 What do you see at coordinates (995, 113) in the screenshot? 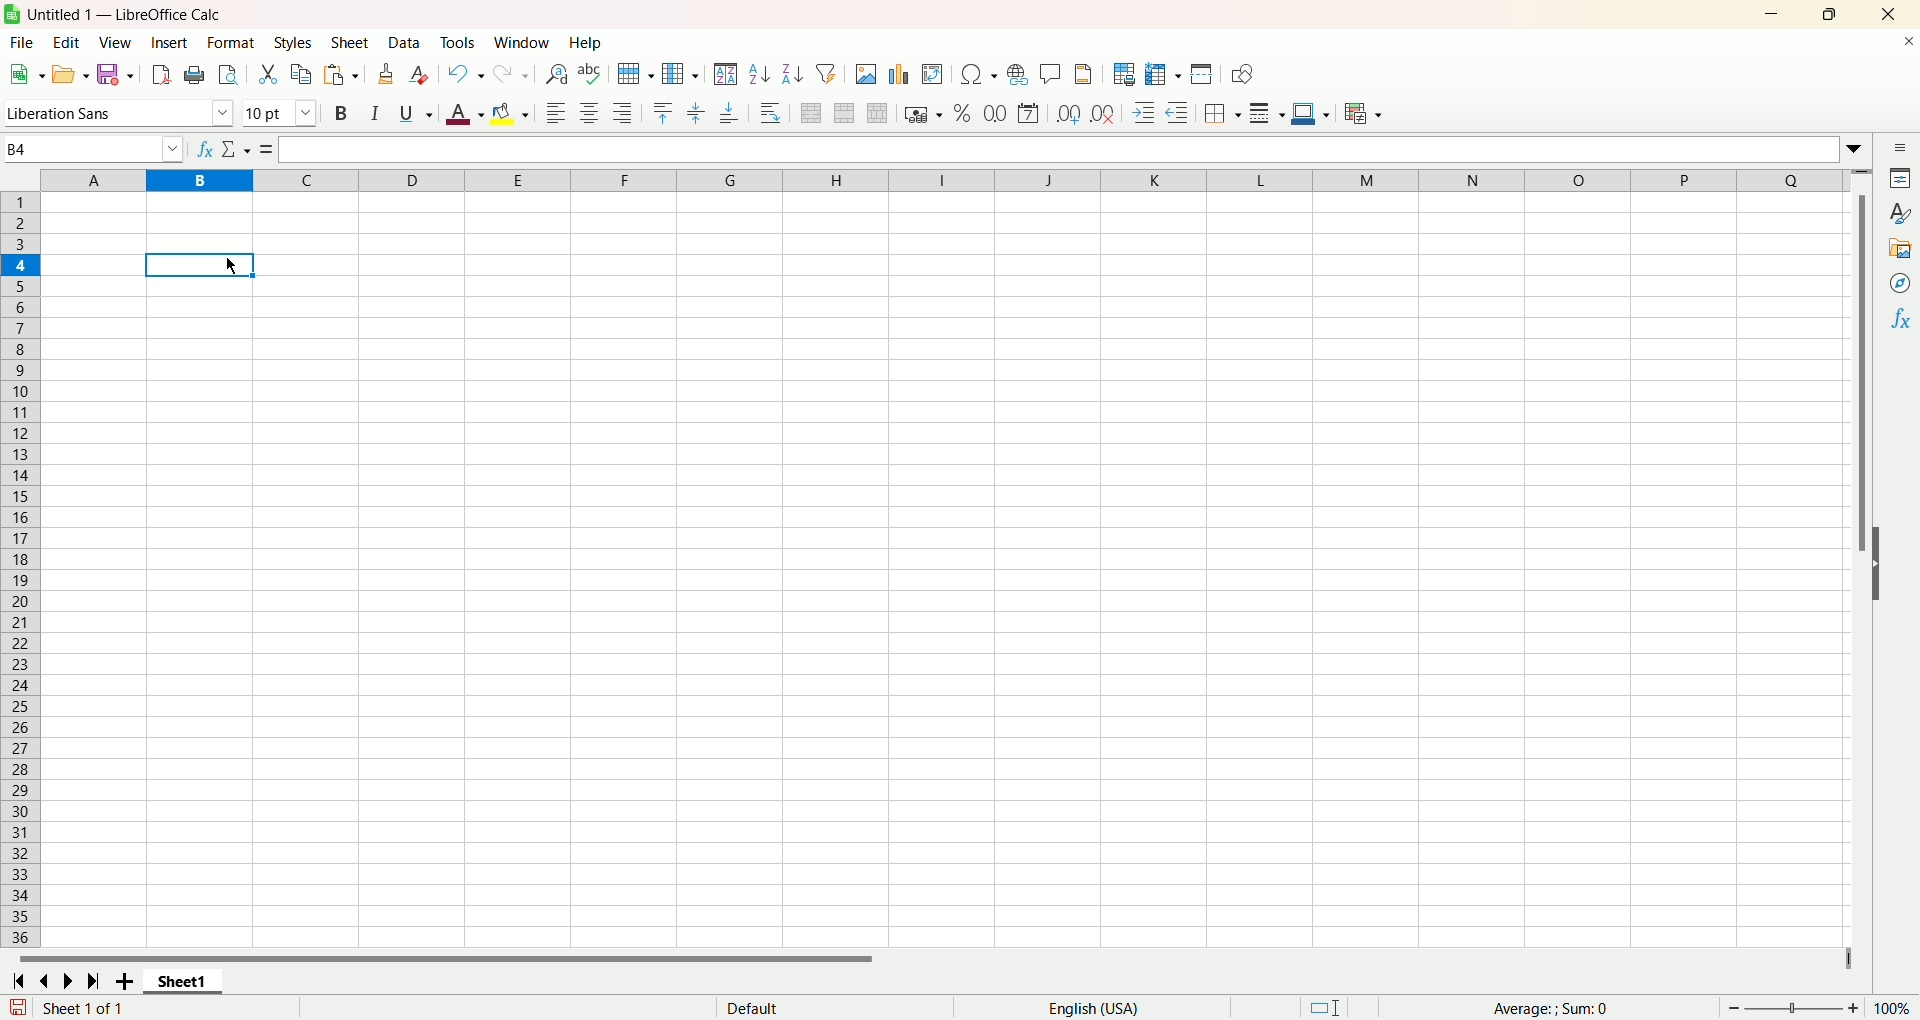
I see `format as number` at bounding box center [995, 113].